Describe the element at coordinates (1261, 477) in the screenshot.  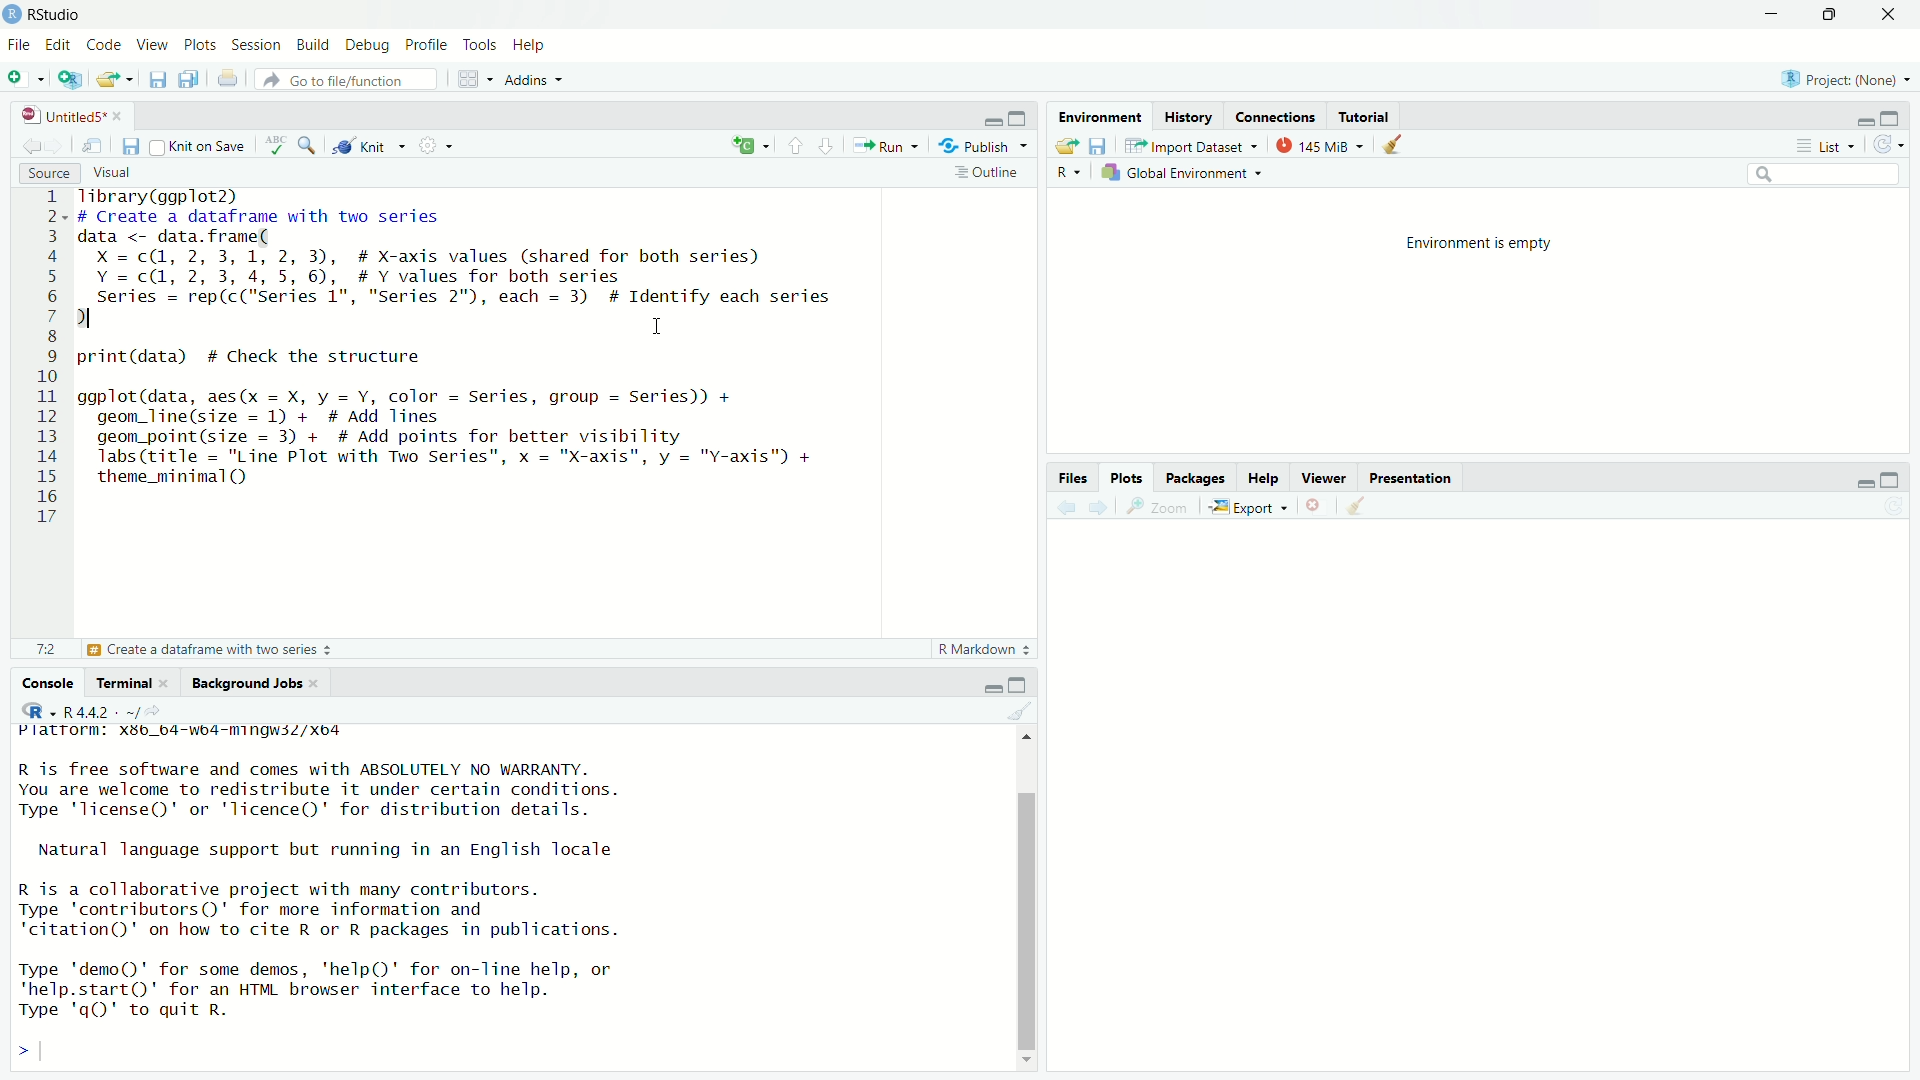
I see `Help` at that location.